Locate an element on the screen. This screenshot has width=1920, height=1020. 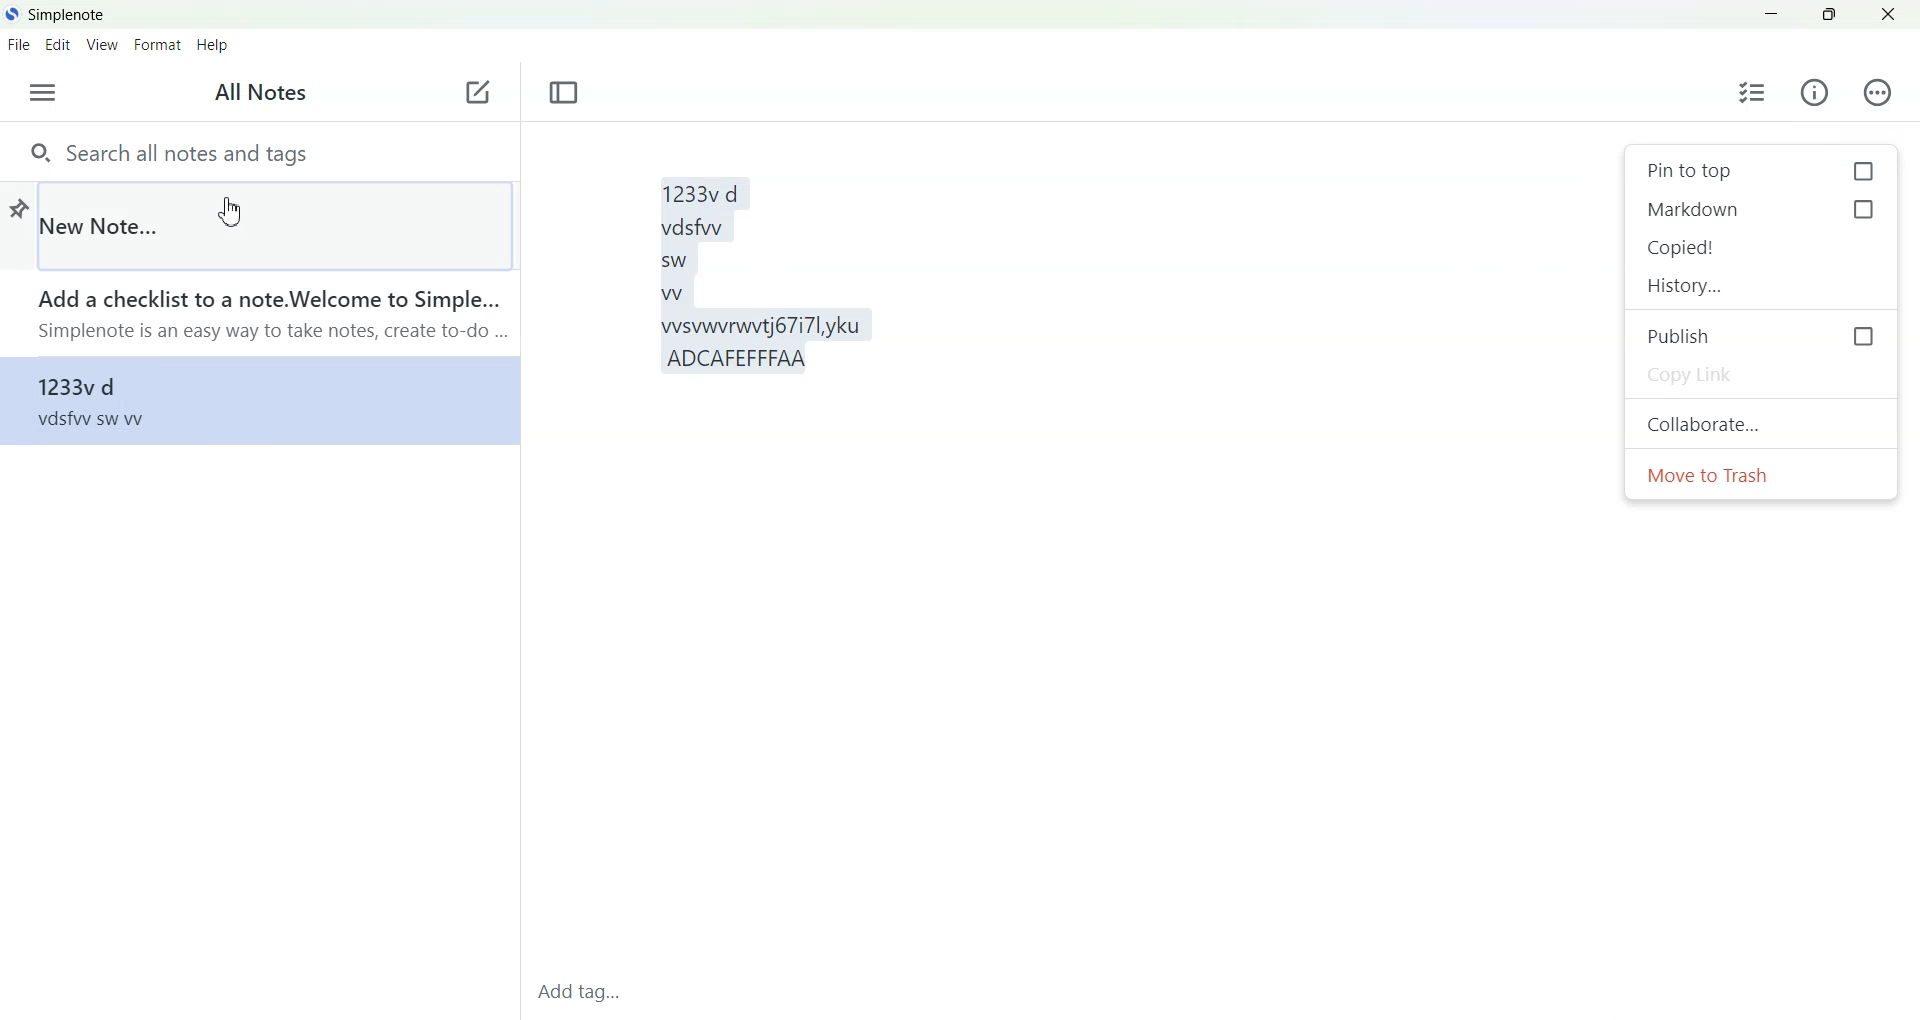
Simplenote is located at coordinates (56, 13).